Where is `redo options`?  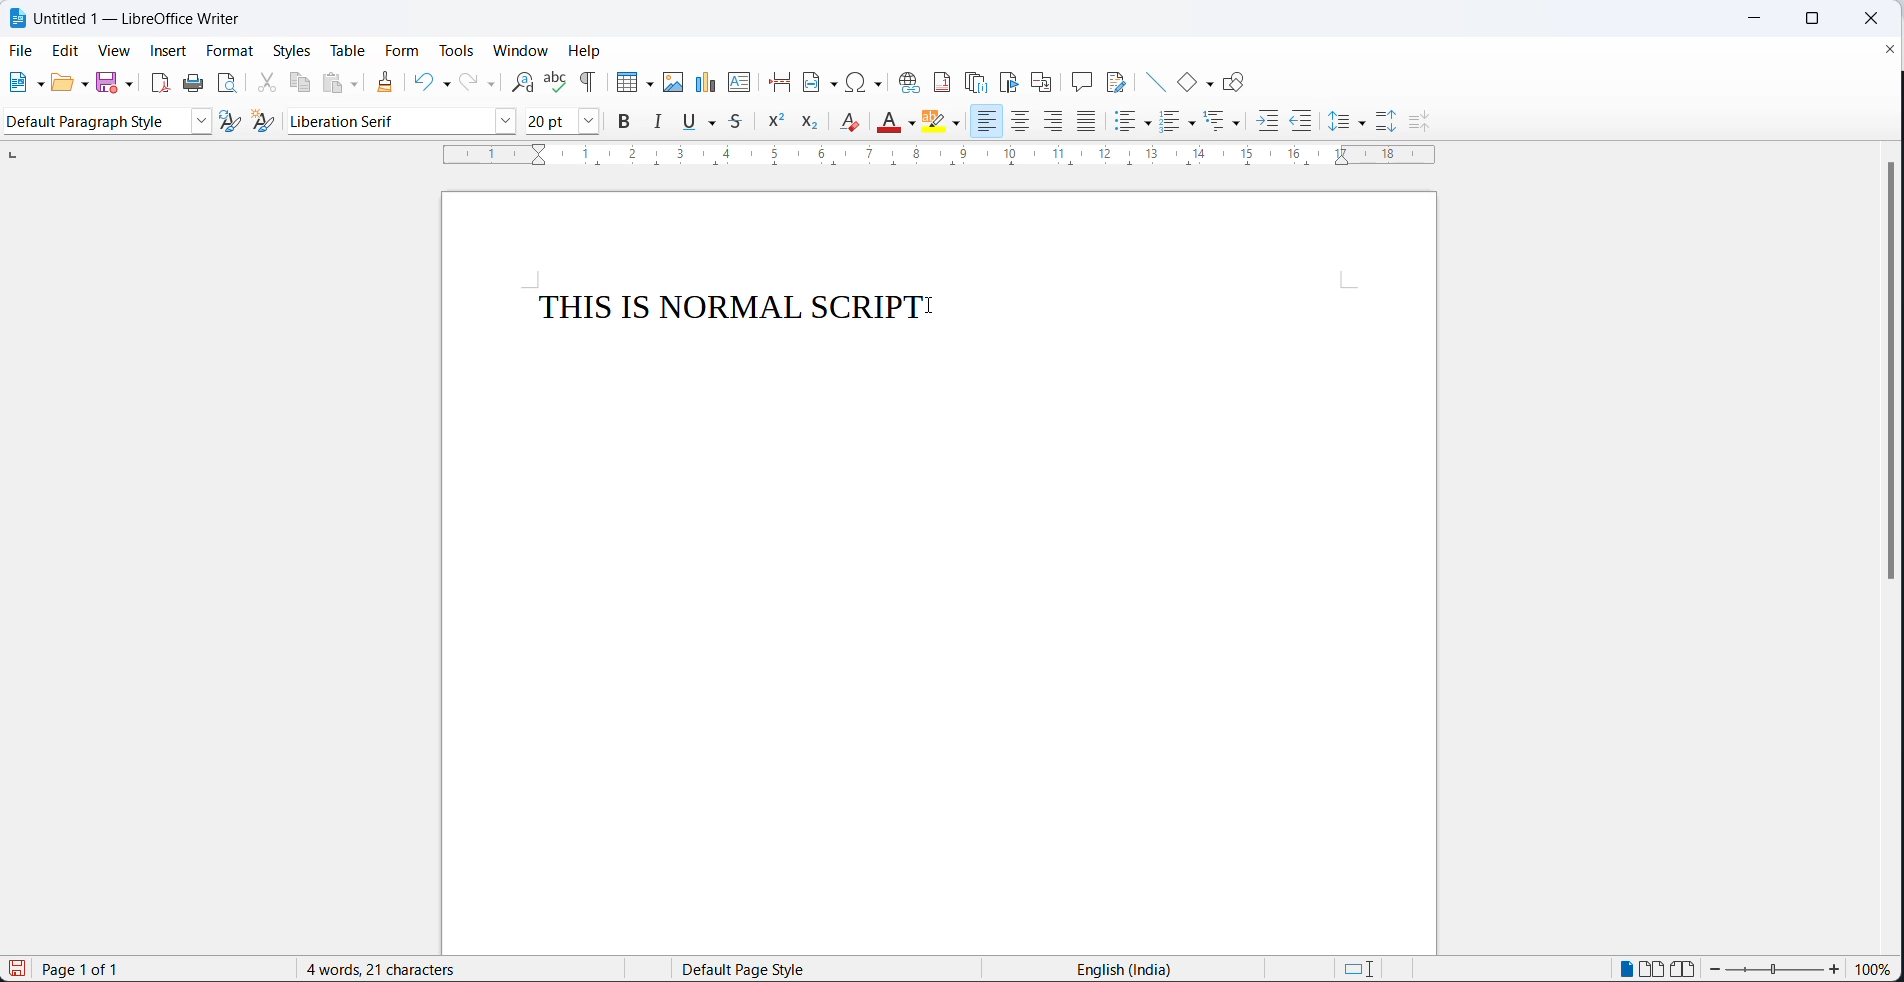
redo options is located at coordinates (491, 84).